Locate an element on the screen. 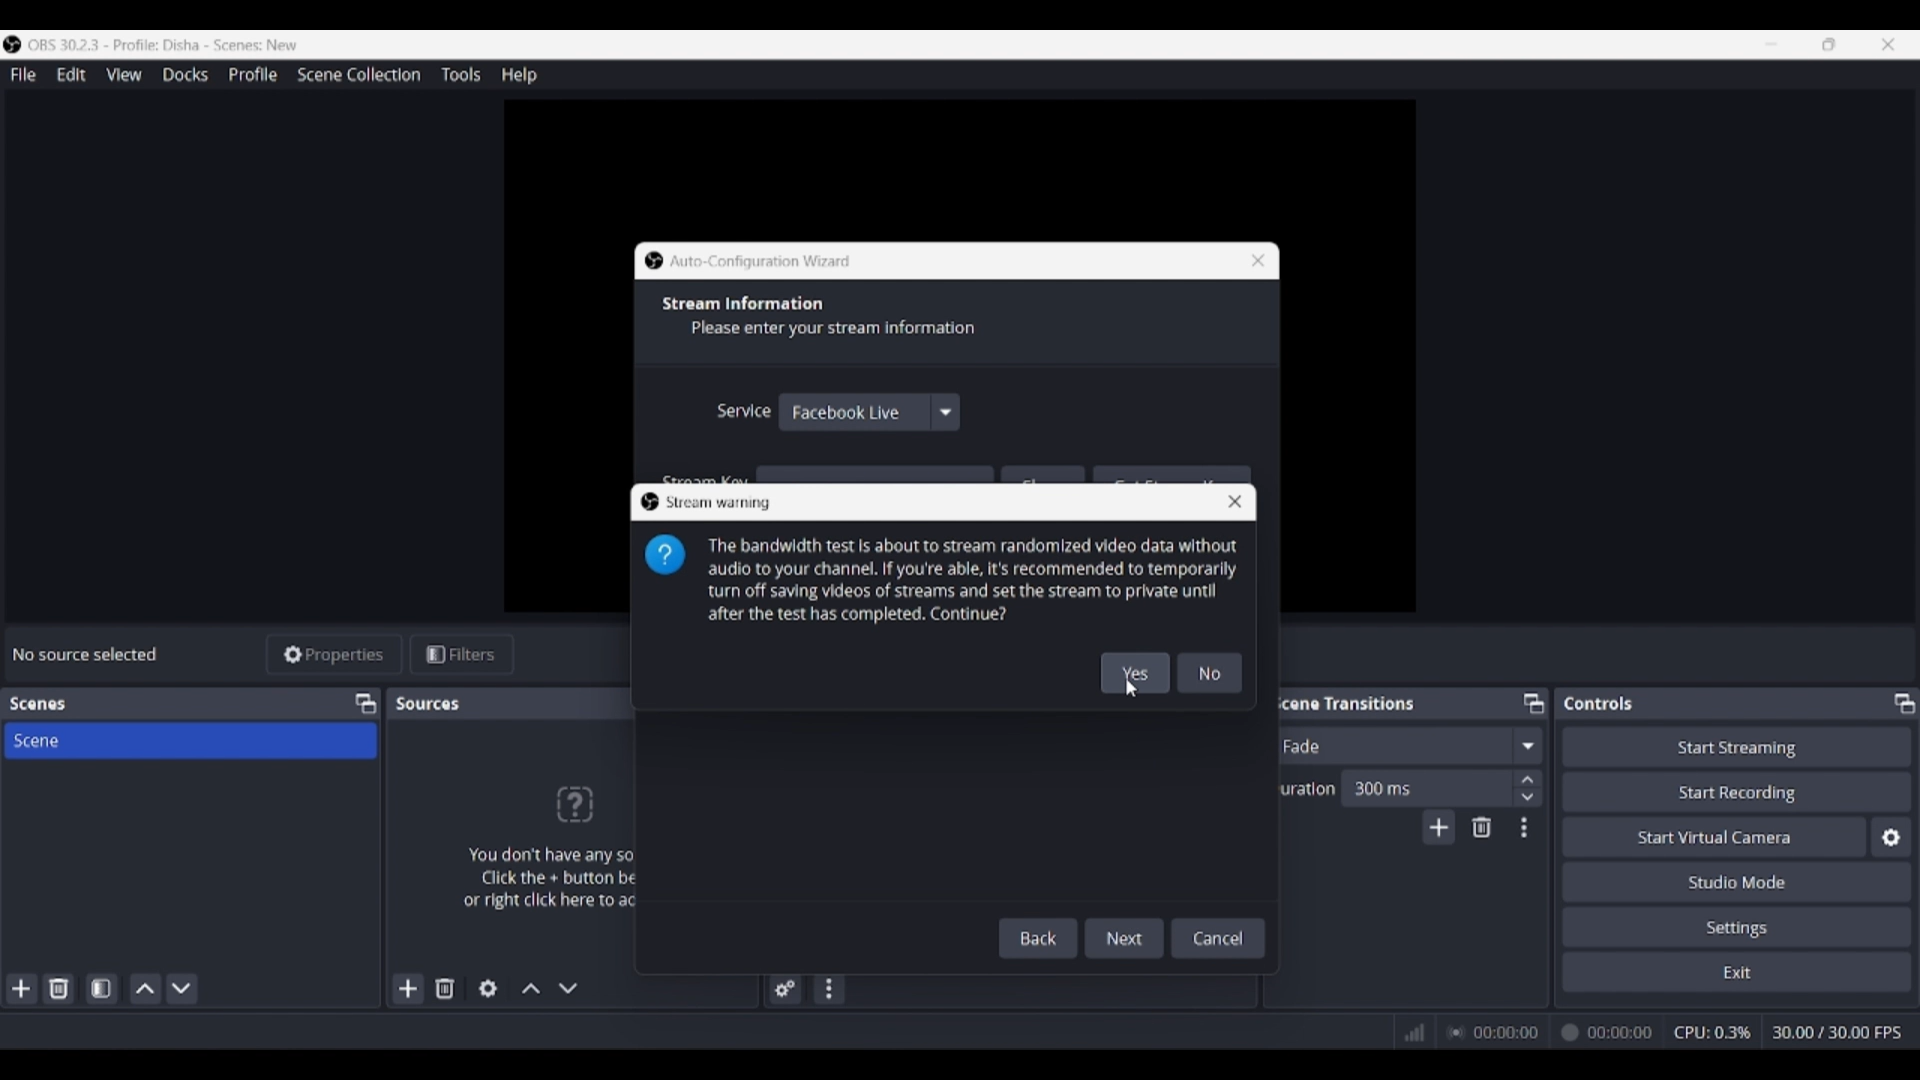 Image resolution: width=1920 pixels, height=1080 pixels. Increase/Decrease duration is located at coordinates (1529, 787).